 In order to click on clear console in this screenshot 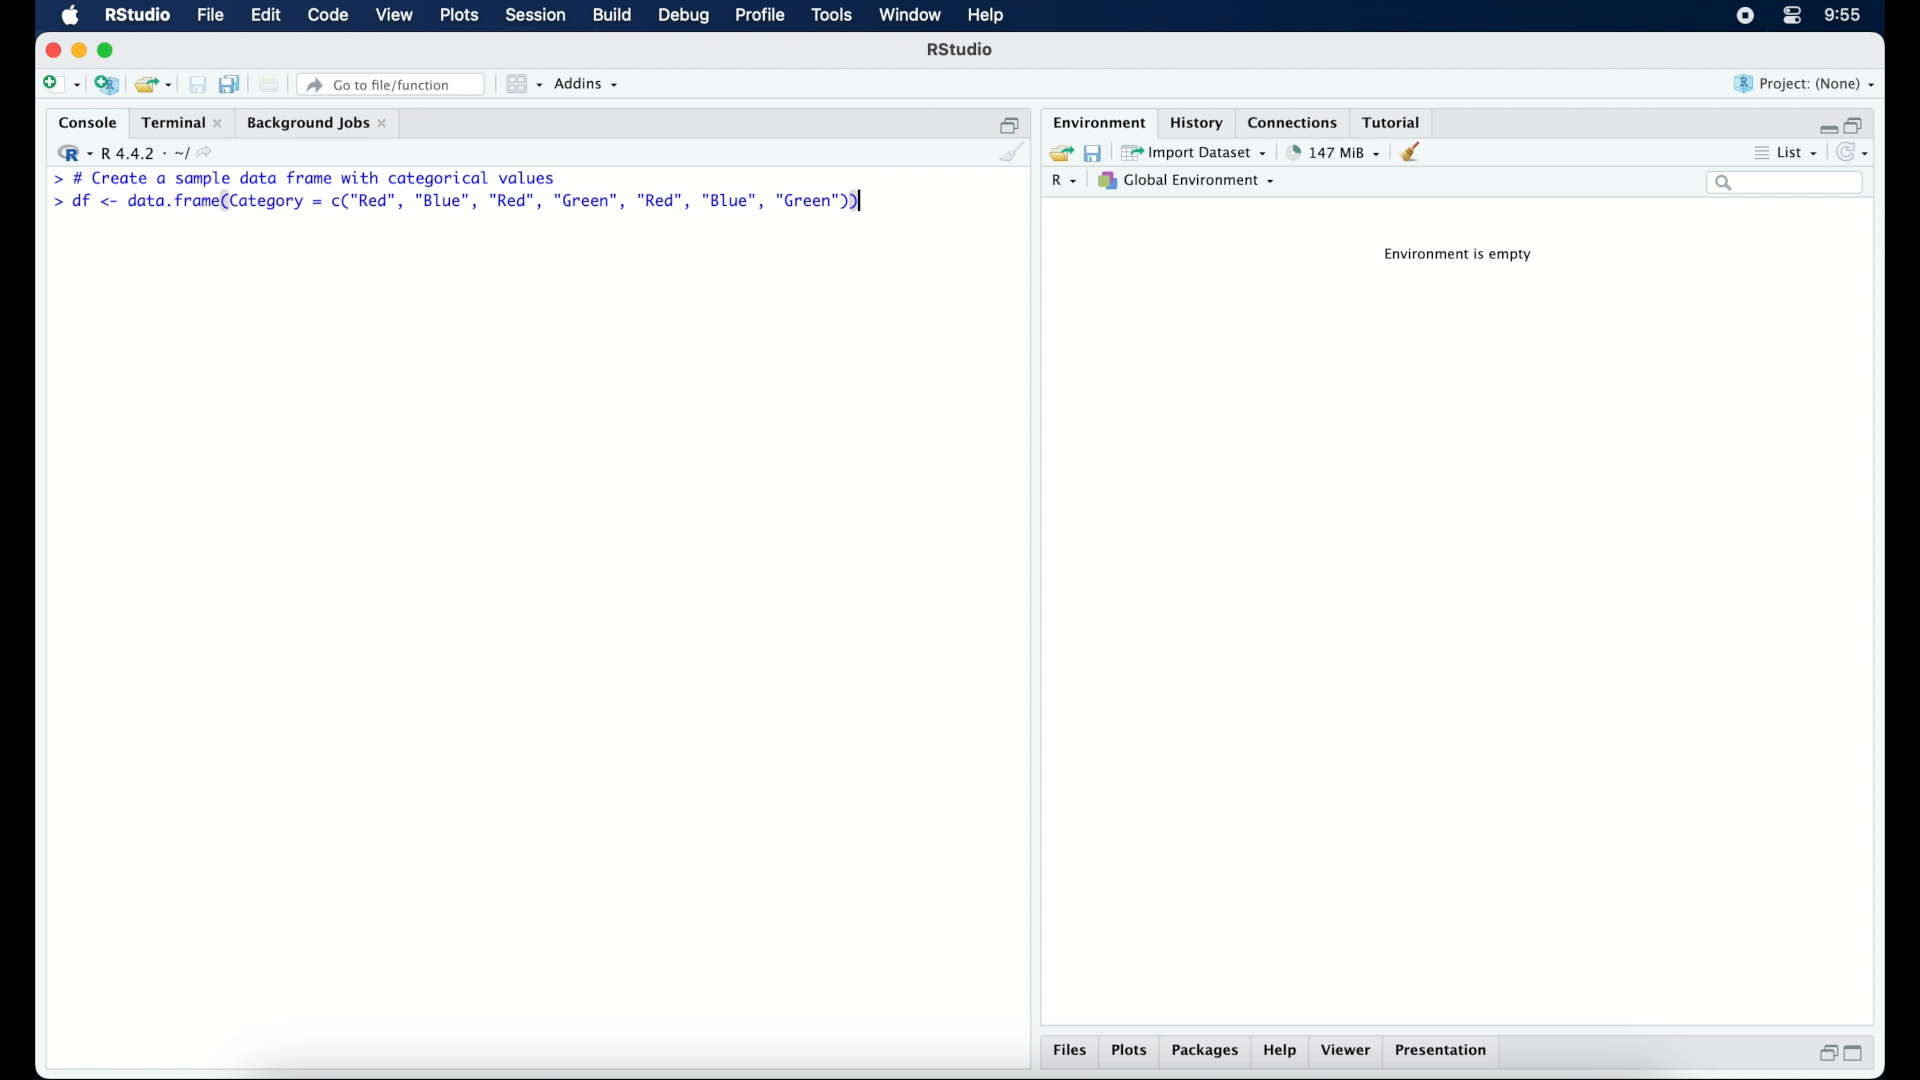, I will do `click(1013, 153)`.